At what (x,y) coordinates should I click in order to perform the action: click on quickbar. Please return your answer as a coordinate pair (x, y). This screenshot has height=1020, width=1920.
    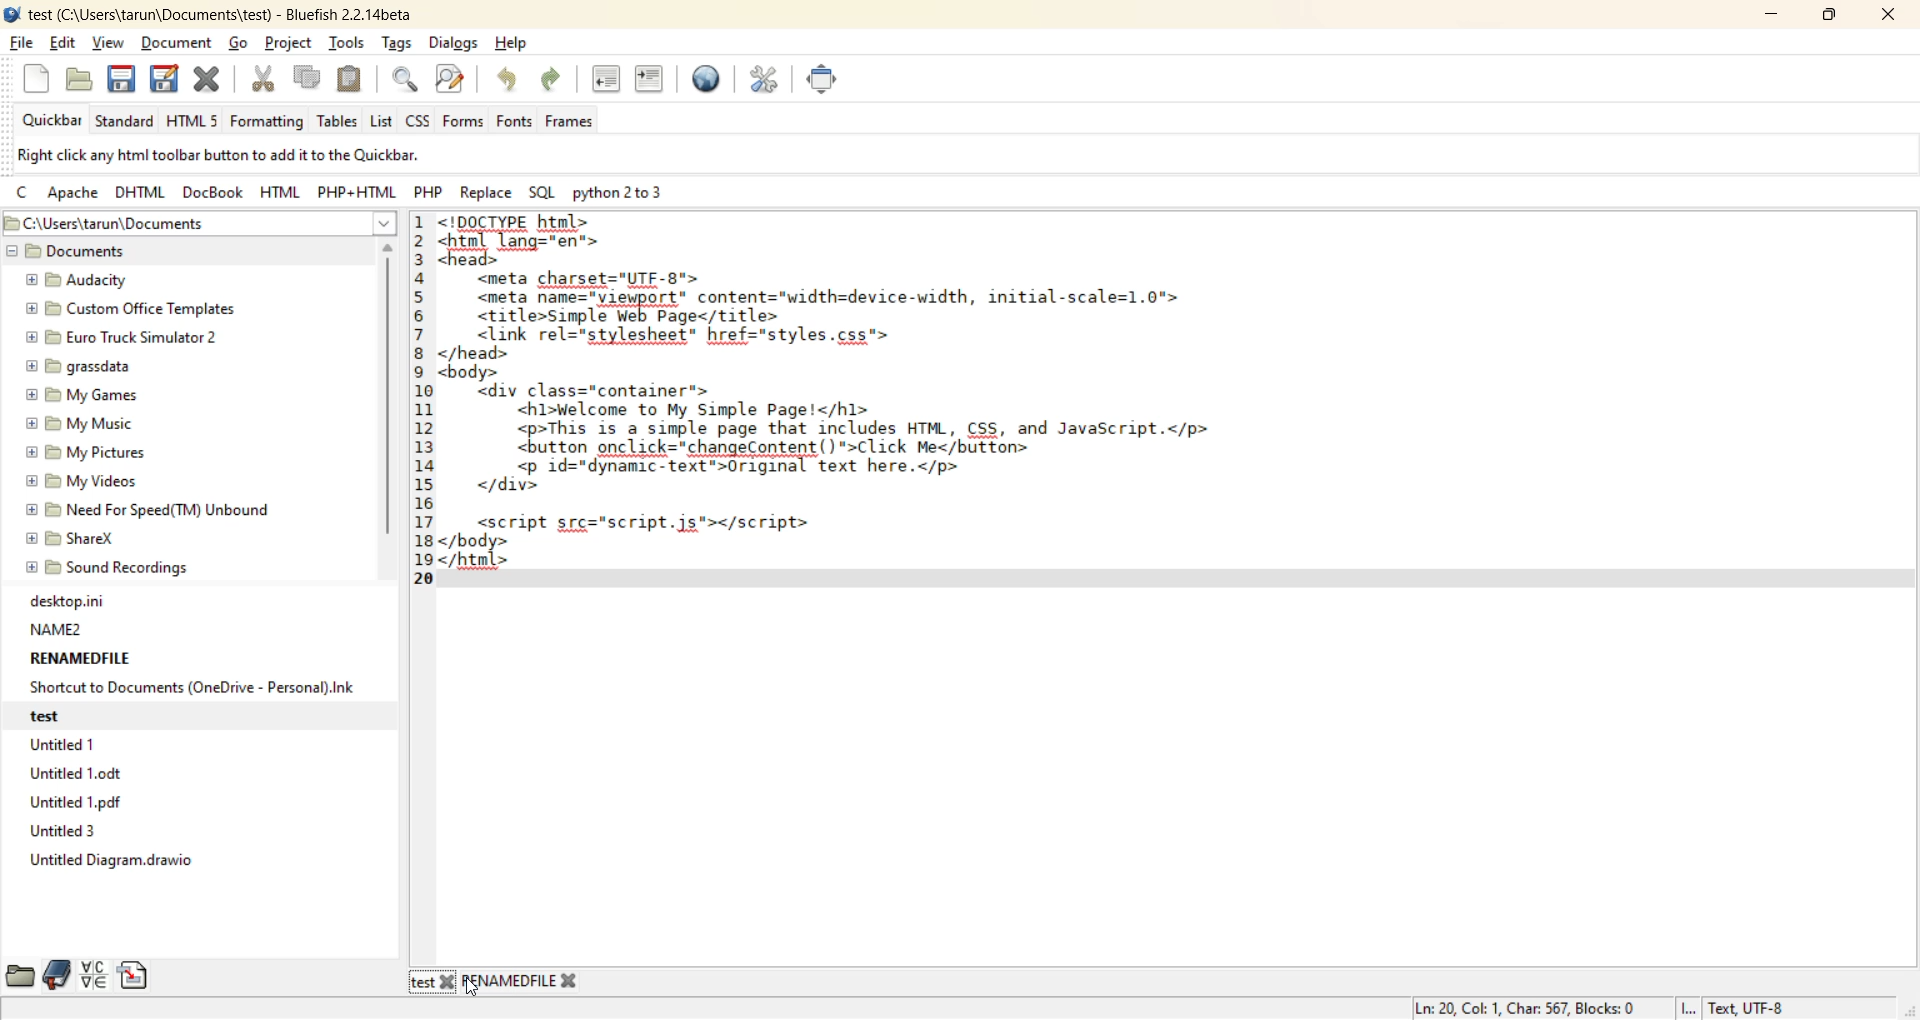
    Looking at the image, I should click on (48, 121).